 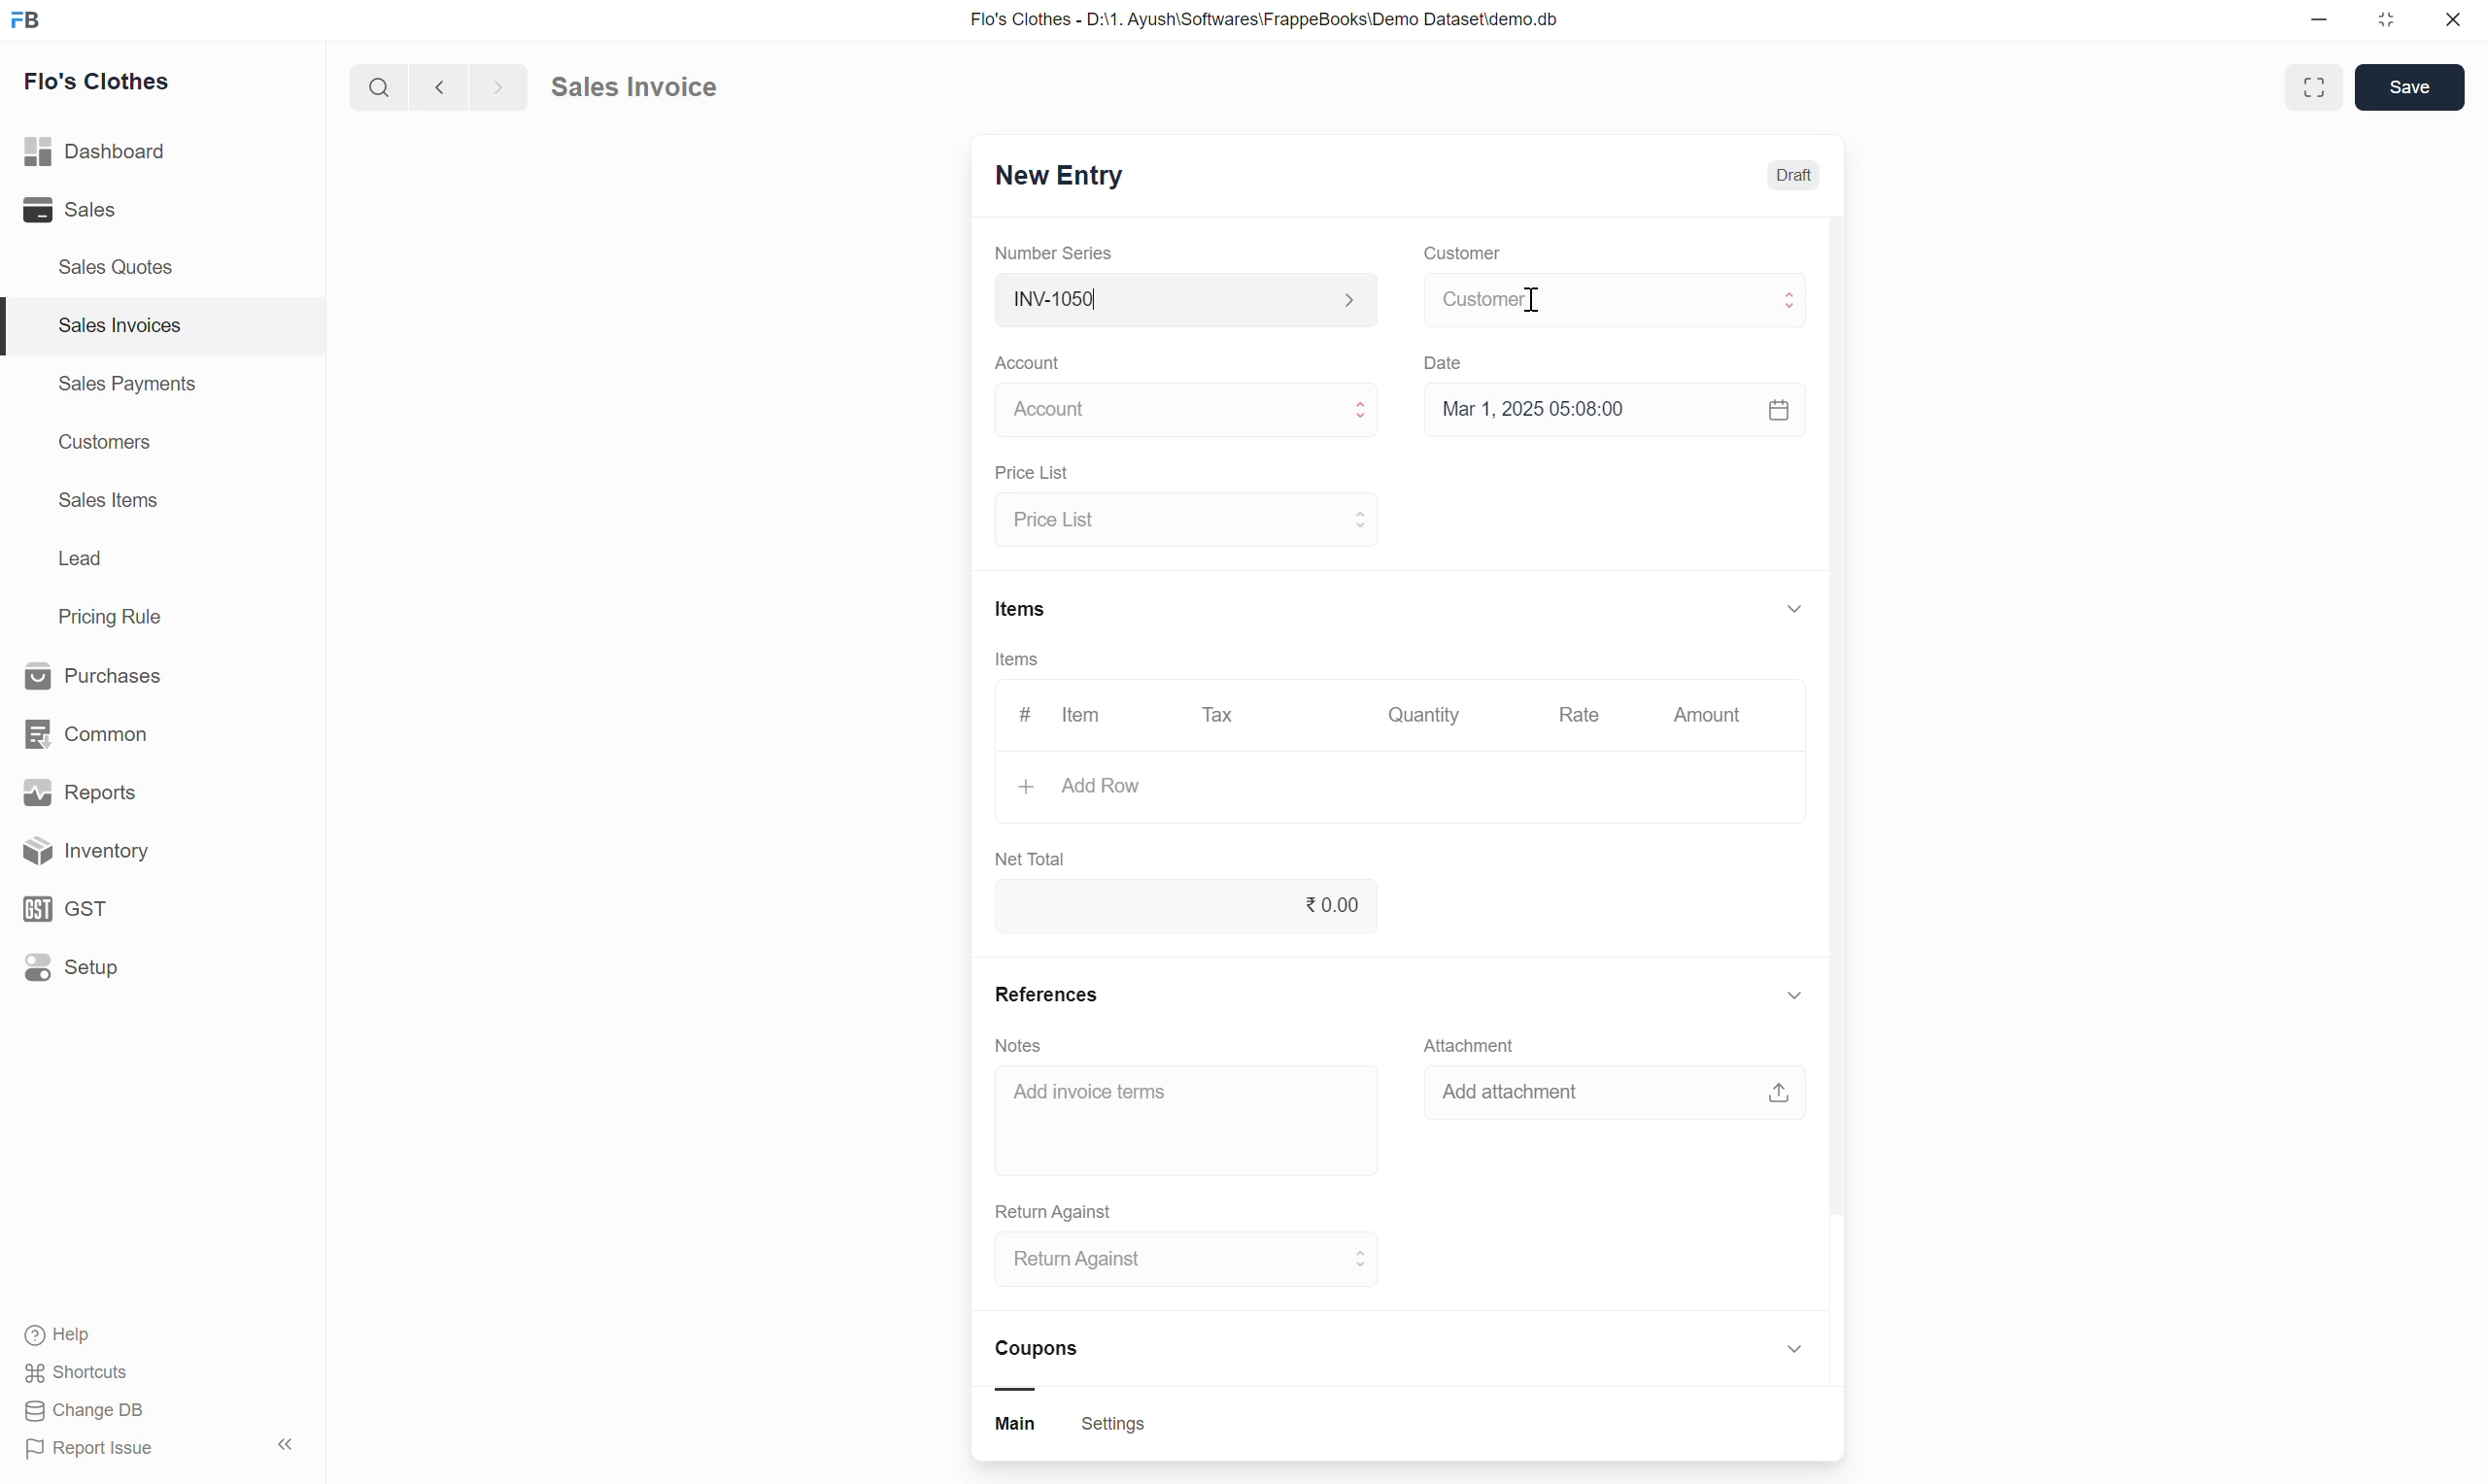 What do you see at coordinates (1460, 254) in the screenshot?
I see `Customer` at bounding box center [1460, 254].